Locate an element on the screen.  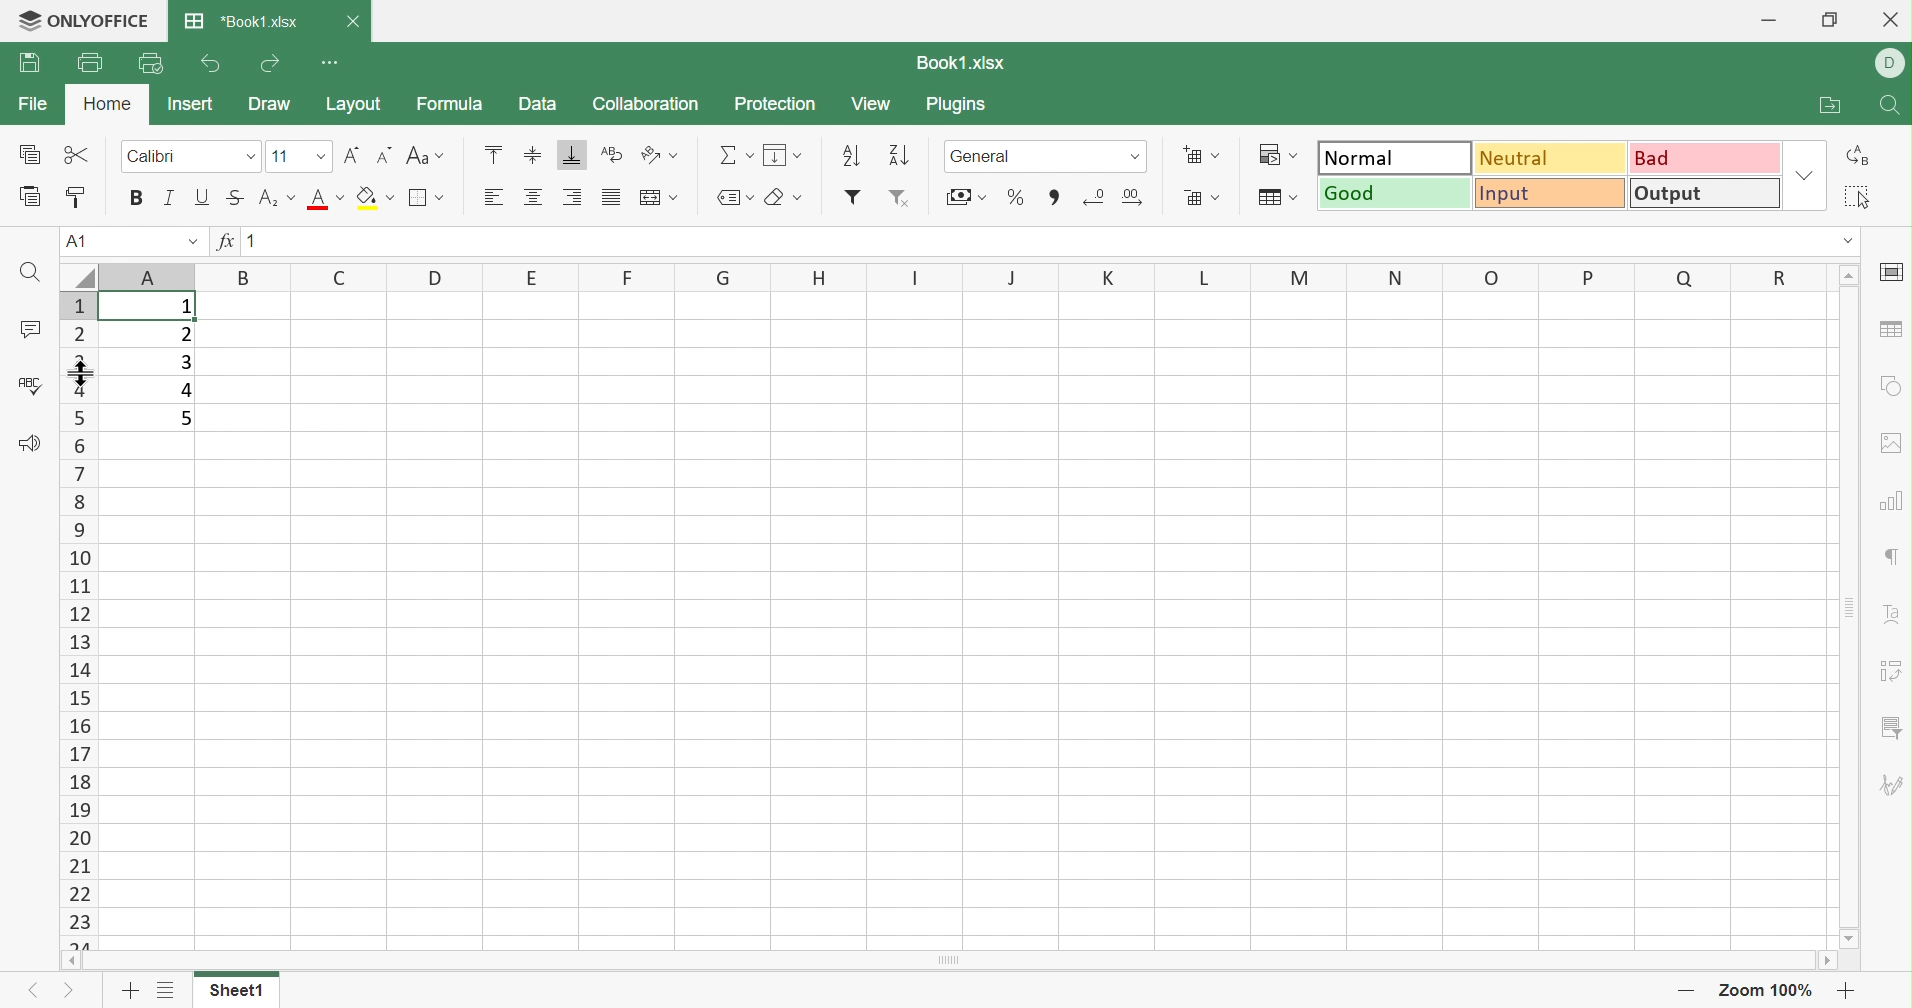
Copy is located at coordinates (31, 155).